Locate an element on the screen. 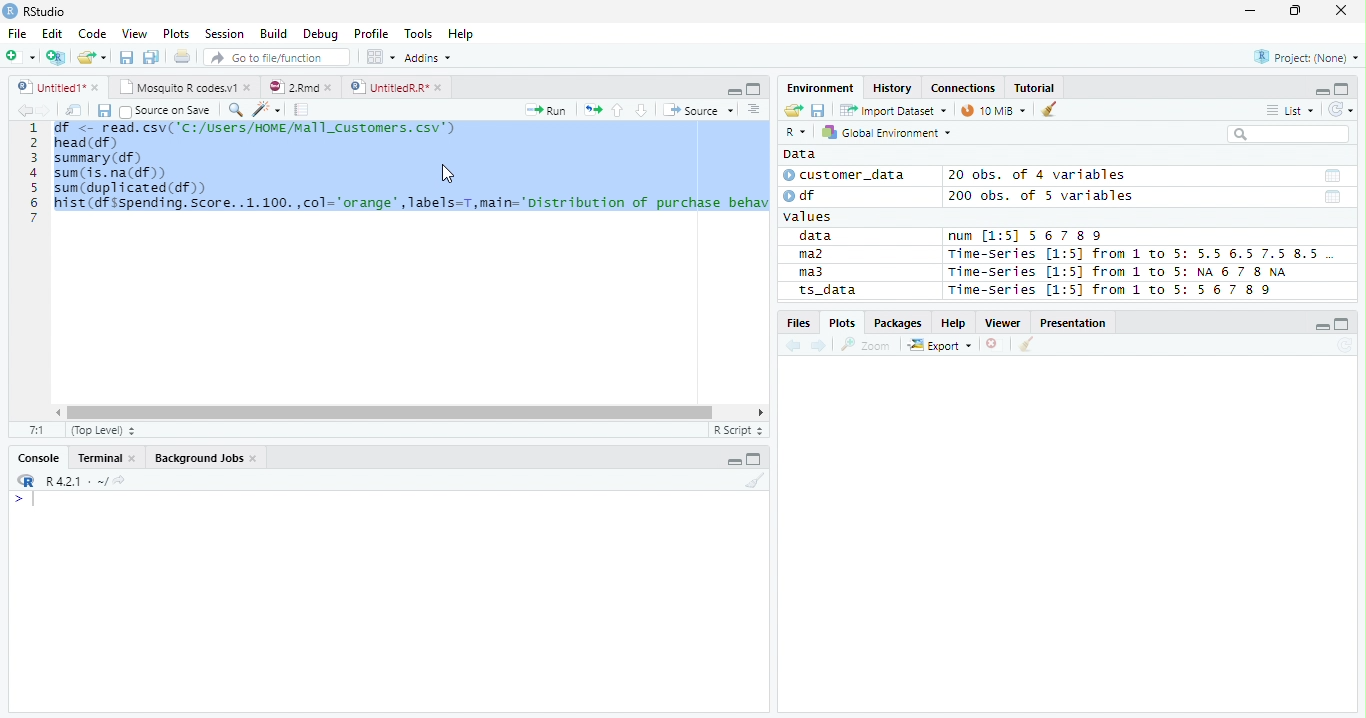  Create Project is located at coordinates (57, 57).